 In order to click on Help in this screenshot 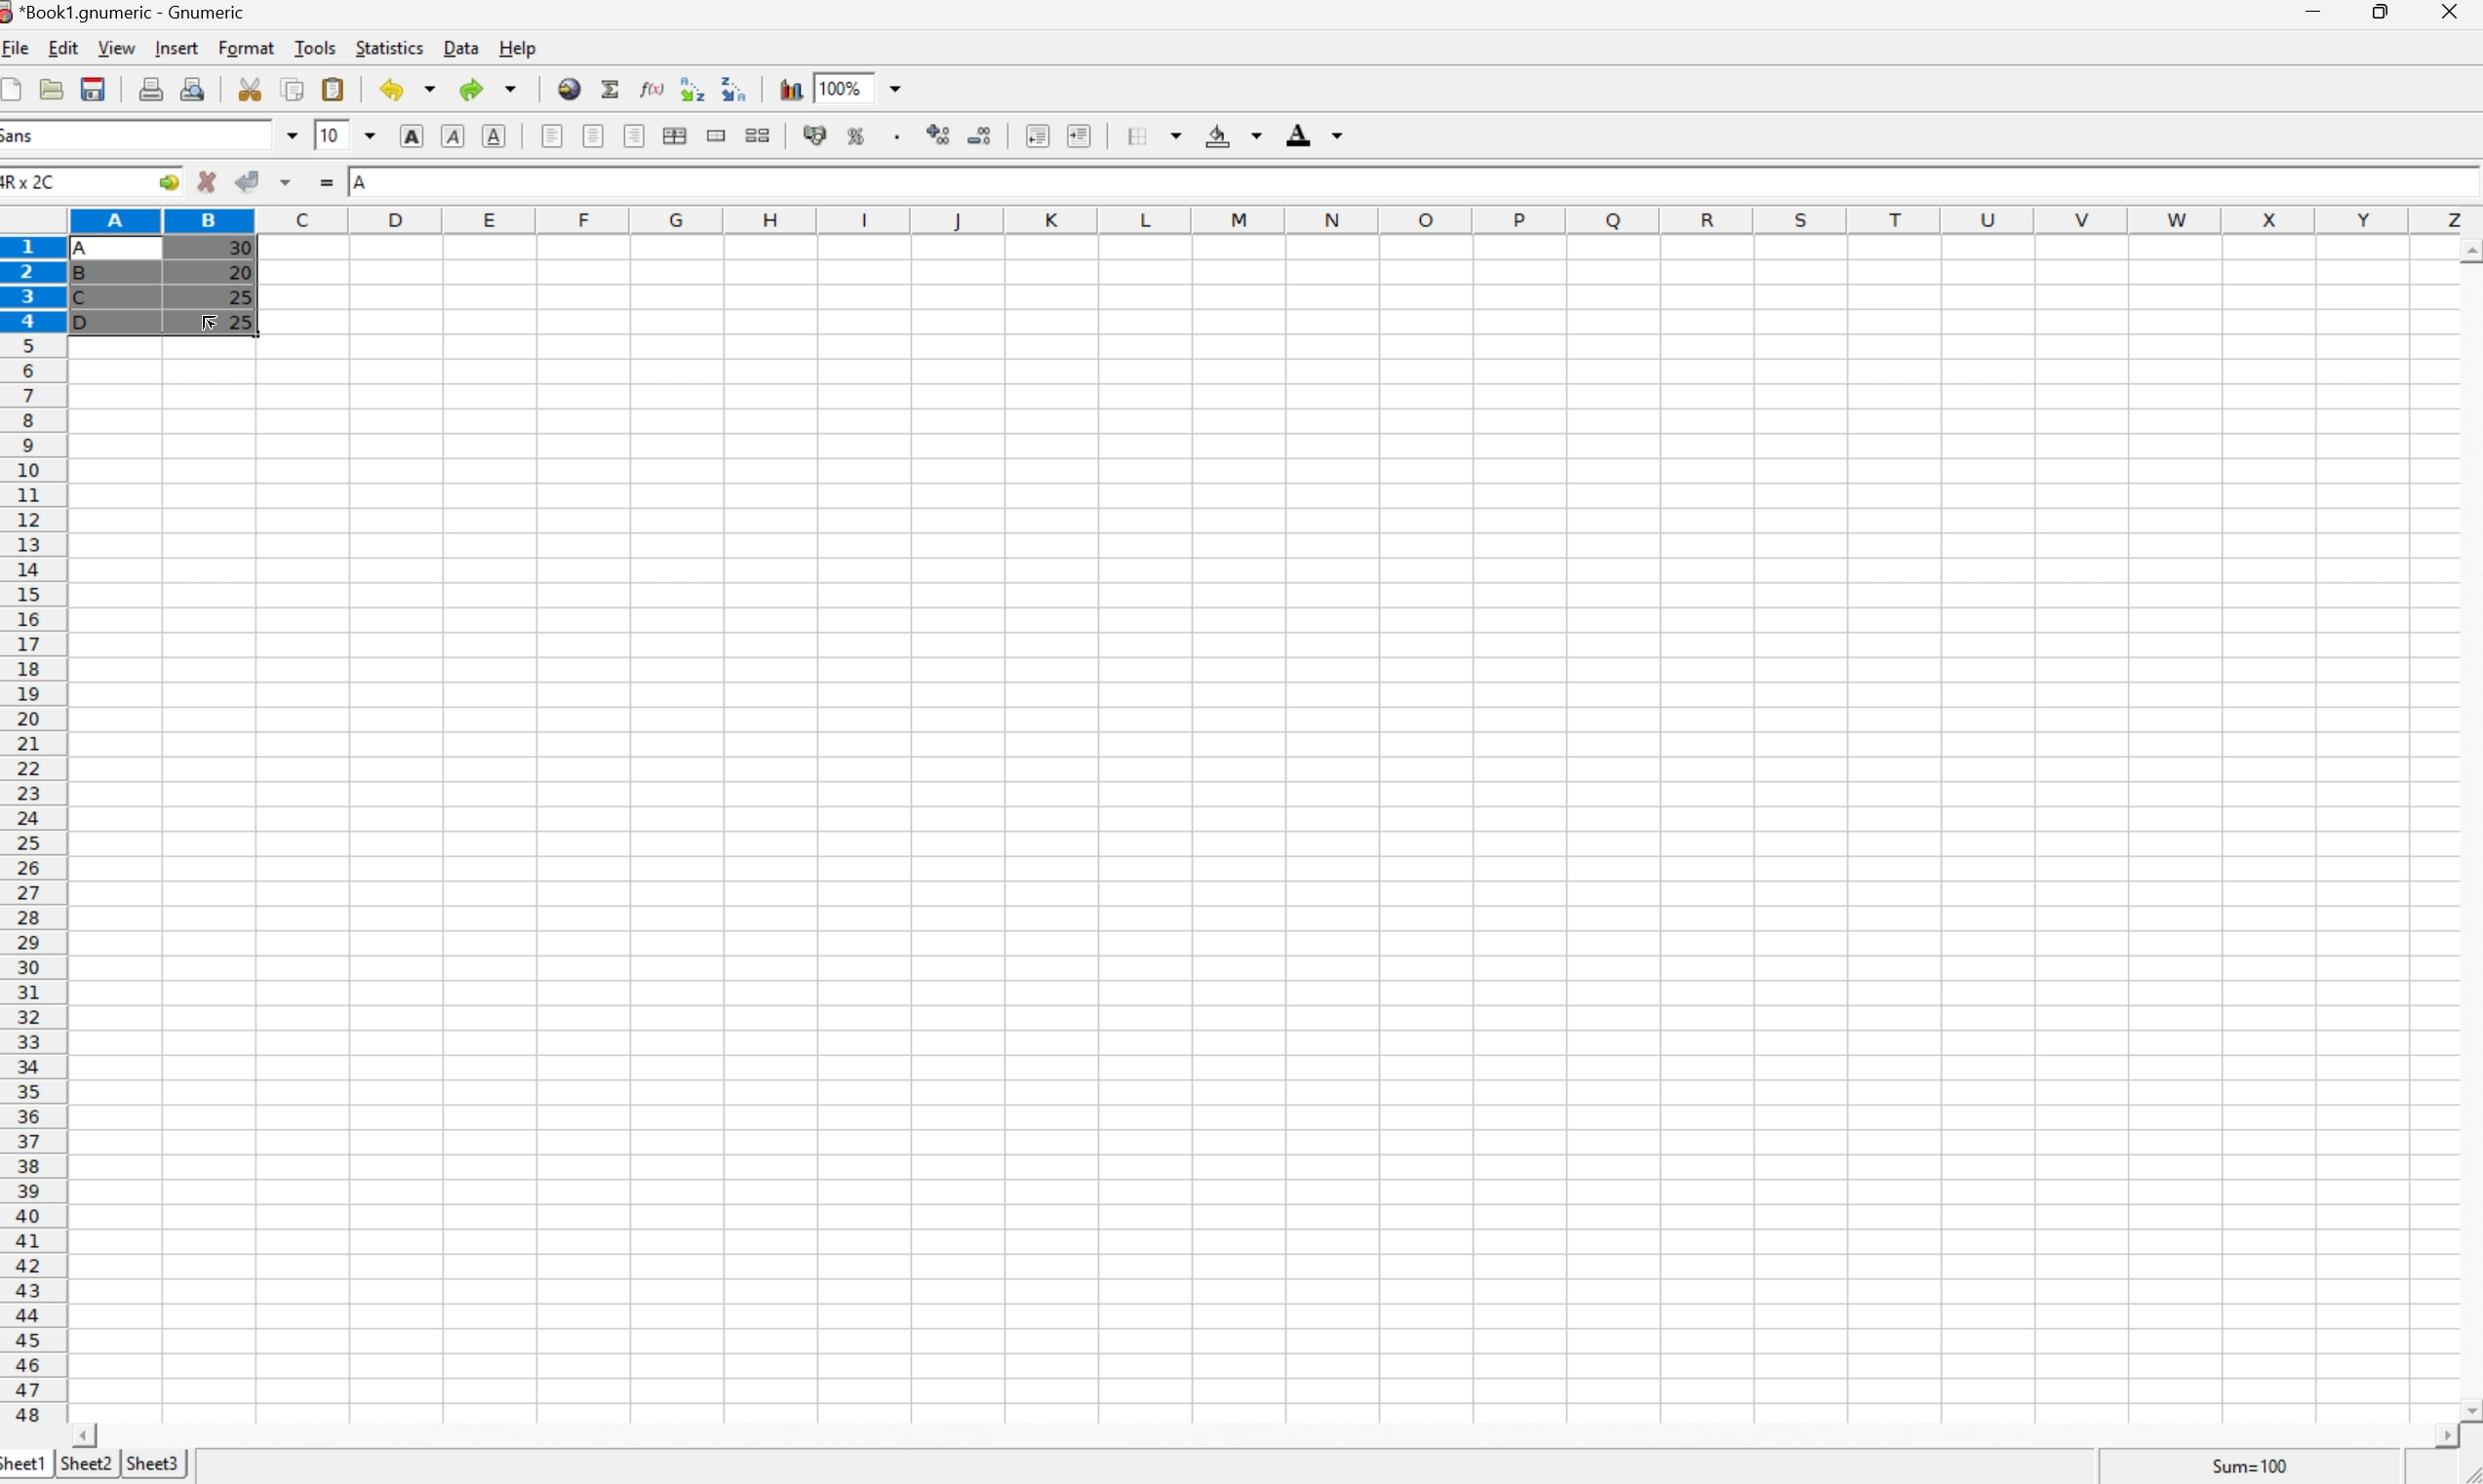, I will do `click(519, 47)`.